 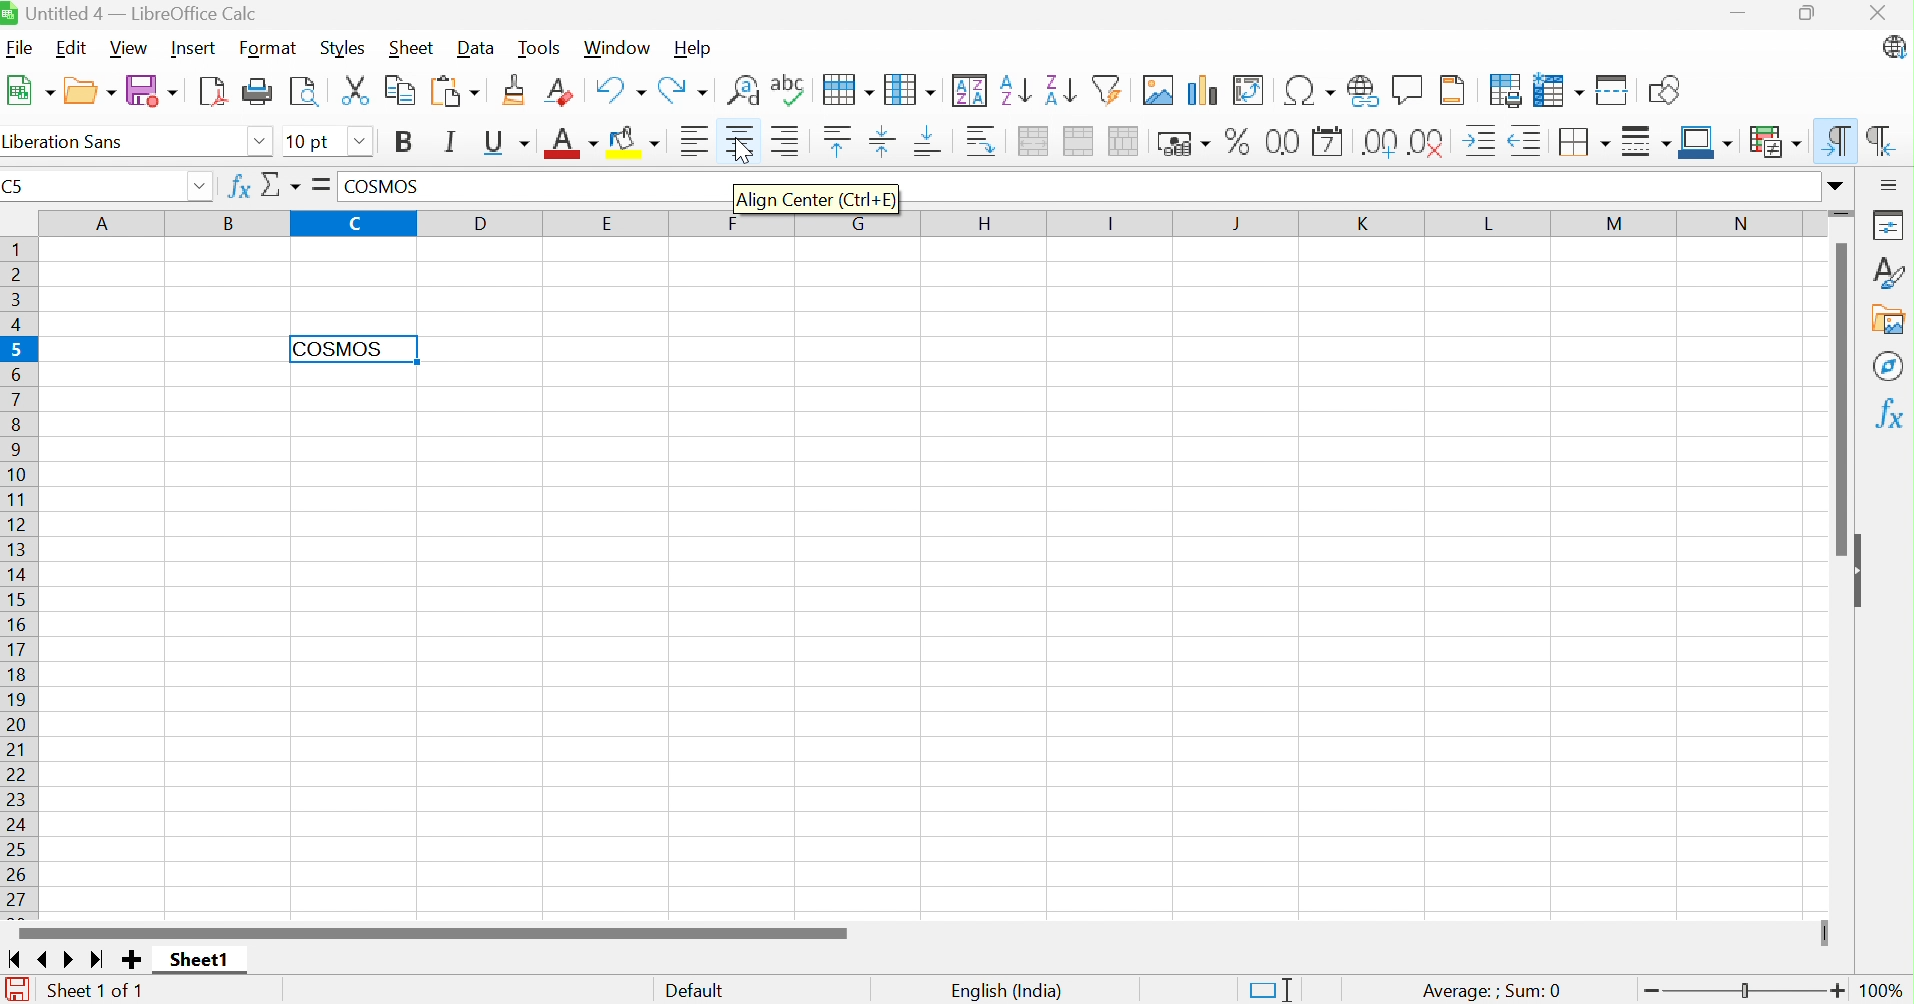 I want to click on Function Wizard, so click(x=238, y=186).